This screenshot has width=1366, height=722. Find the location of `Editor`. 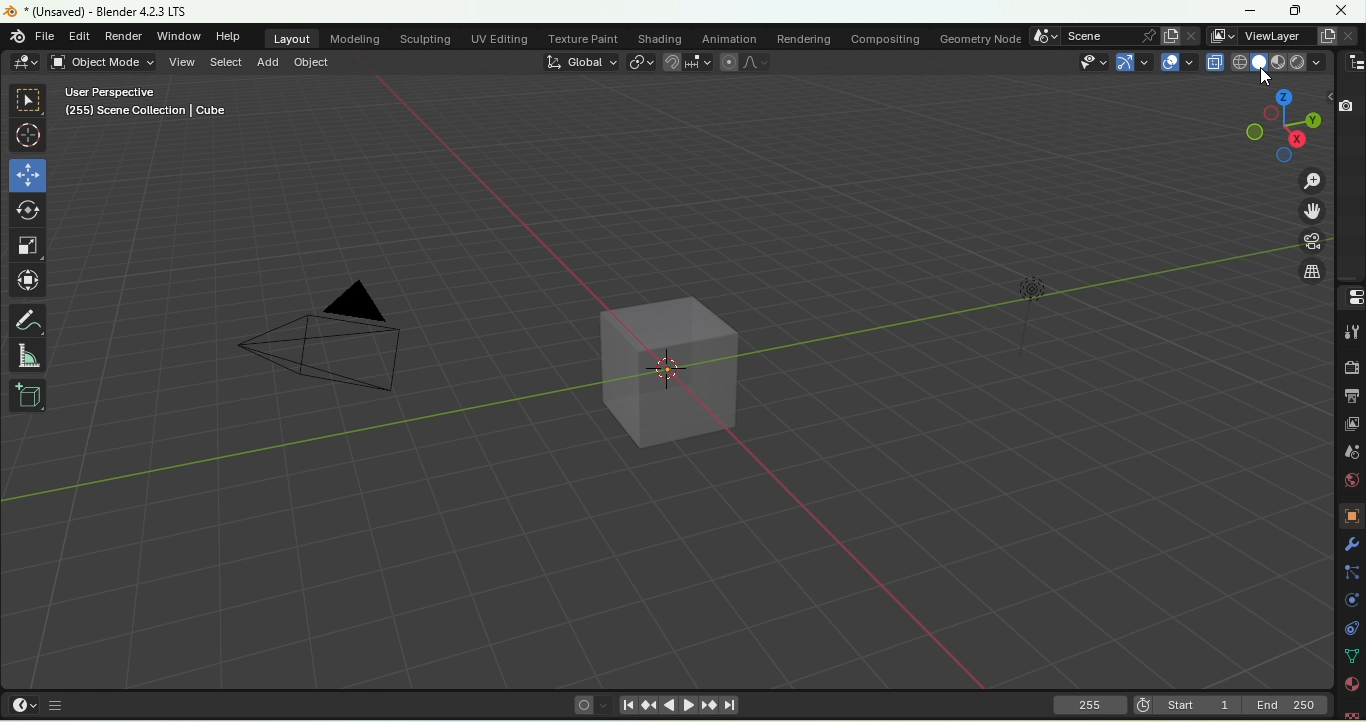

Editor is located at coordinates (76, 37).